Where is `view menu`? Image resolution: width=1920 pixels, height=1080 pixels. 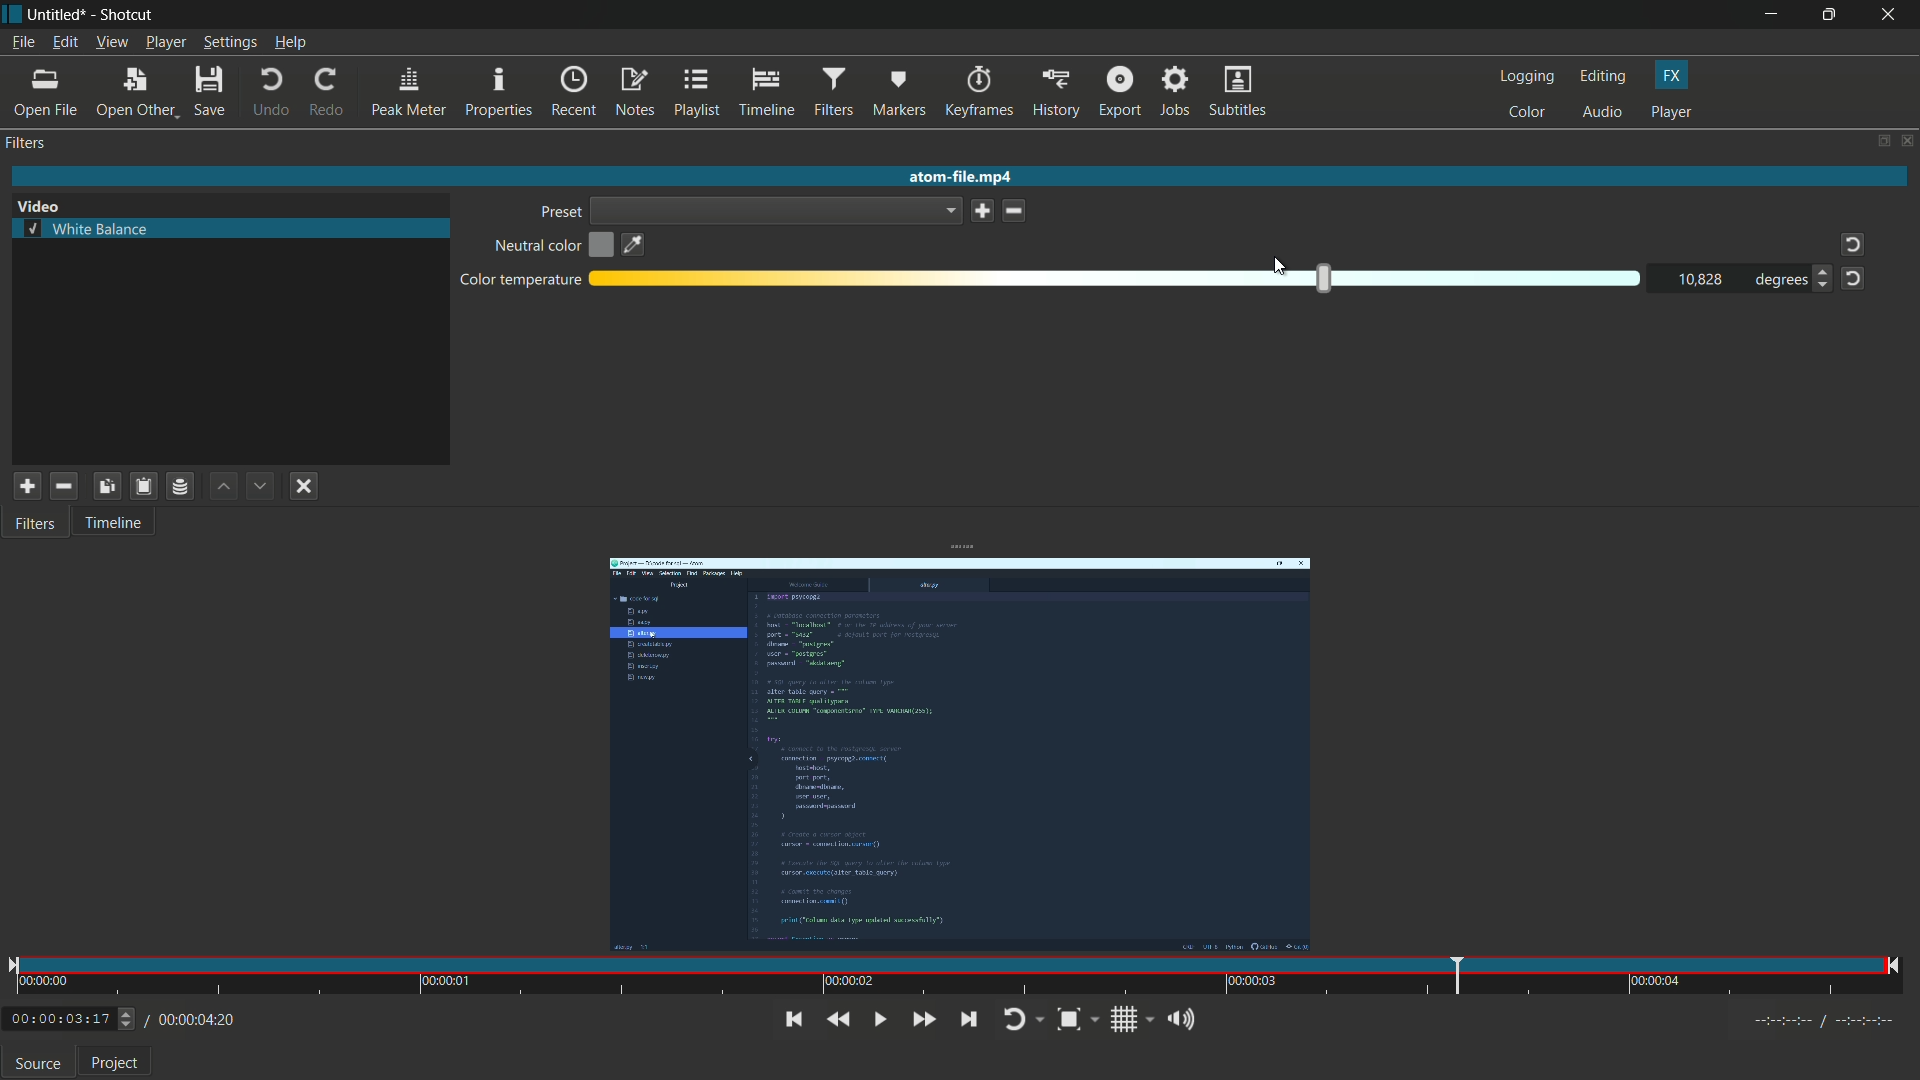
view menu is located at coordinates (111, 42).